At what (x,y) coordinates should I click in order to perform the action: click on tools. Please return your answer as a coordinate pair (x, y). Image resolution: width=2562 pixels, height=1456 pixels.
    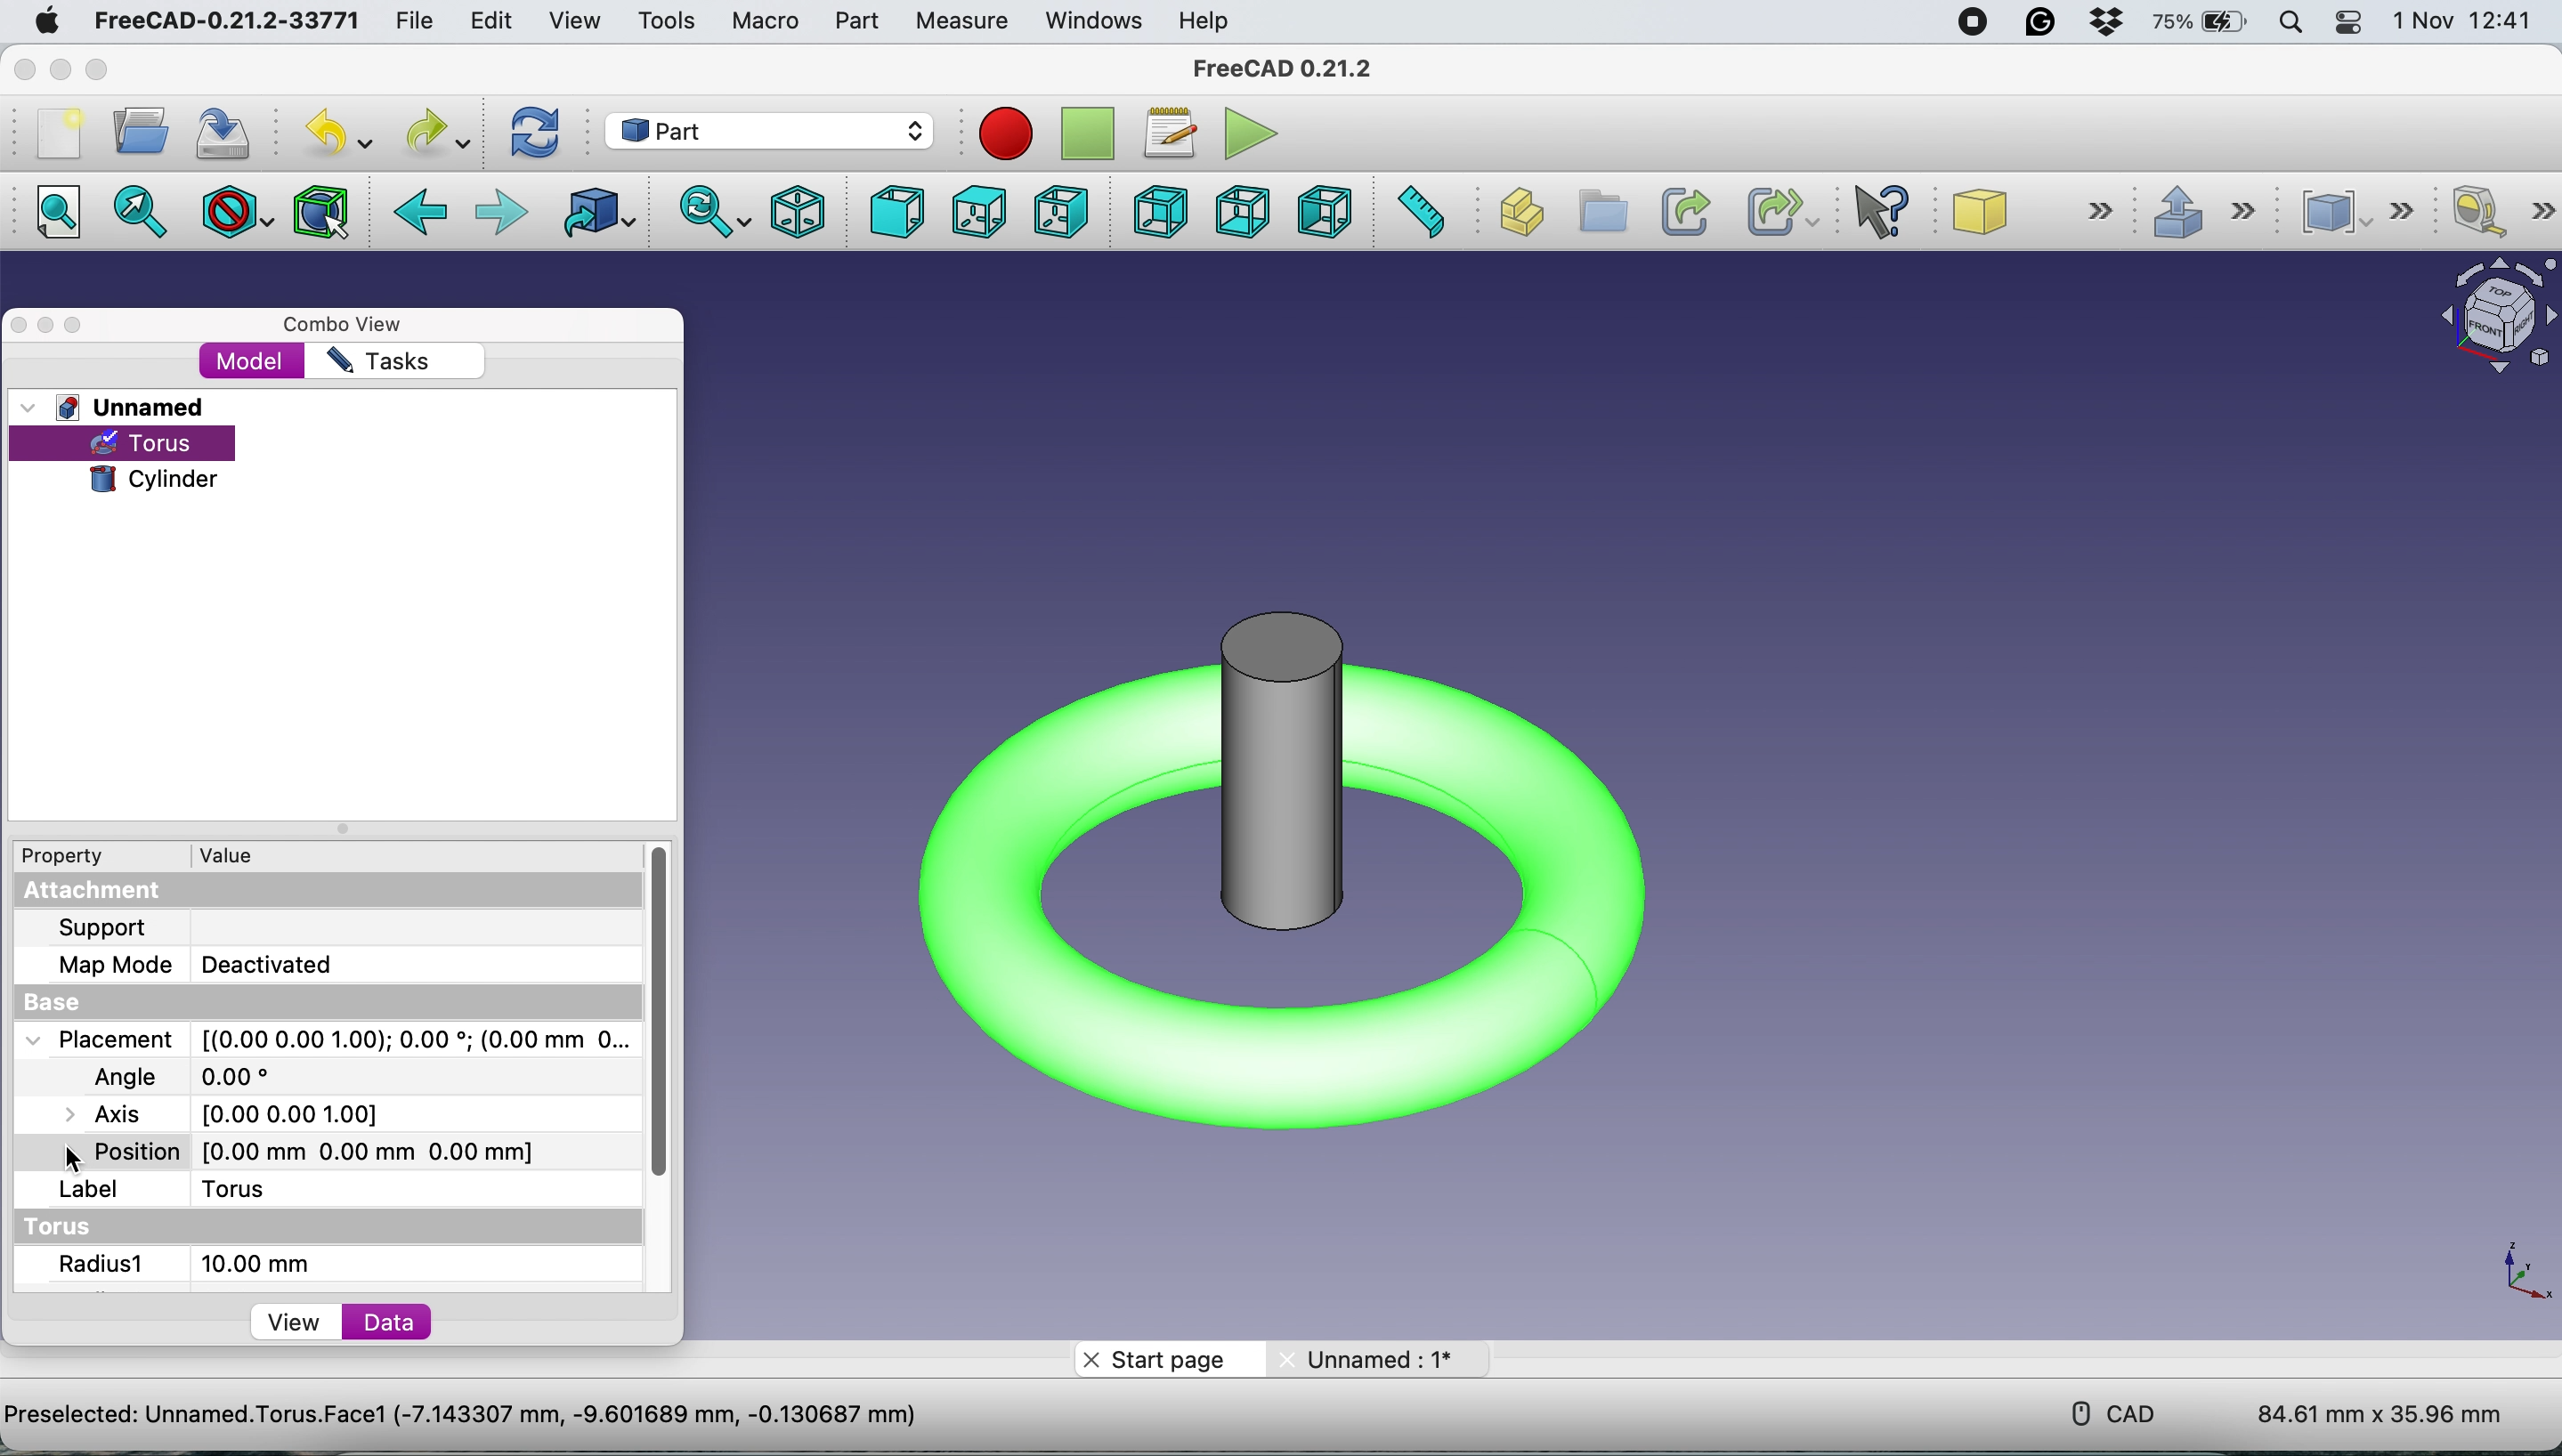
    Looking at the image, I should click on (667, 22).